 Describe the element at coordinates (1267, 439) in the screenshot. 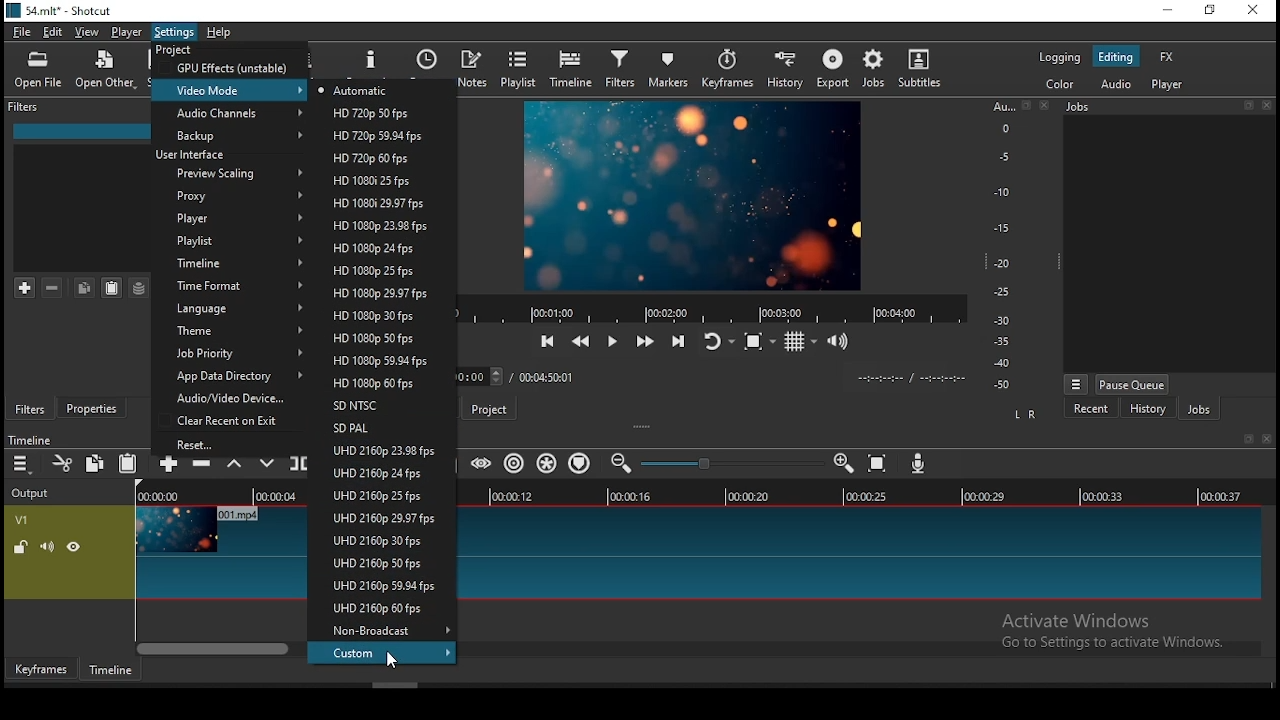

I see `Close` at that location.